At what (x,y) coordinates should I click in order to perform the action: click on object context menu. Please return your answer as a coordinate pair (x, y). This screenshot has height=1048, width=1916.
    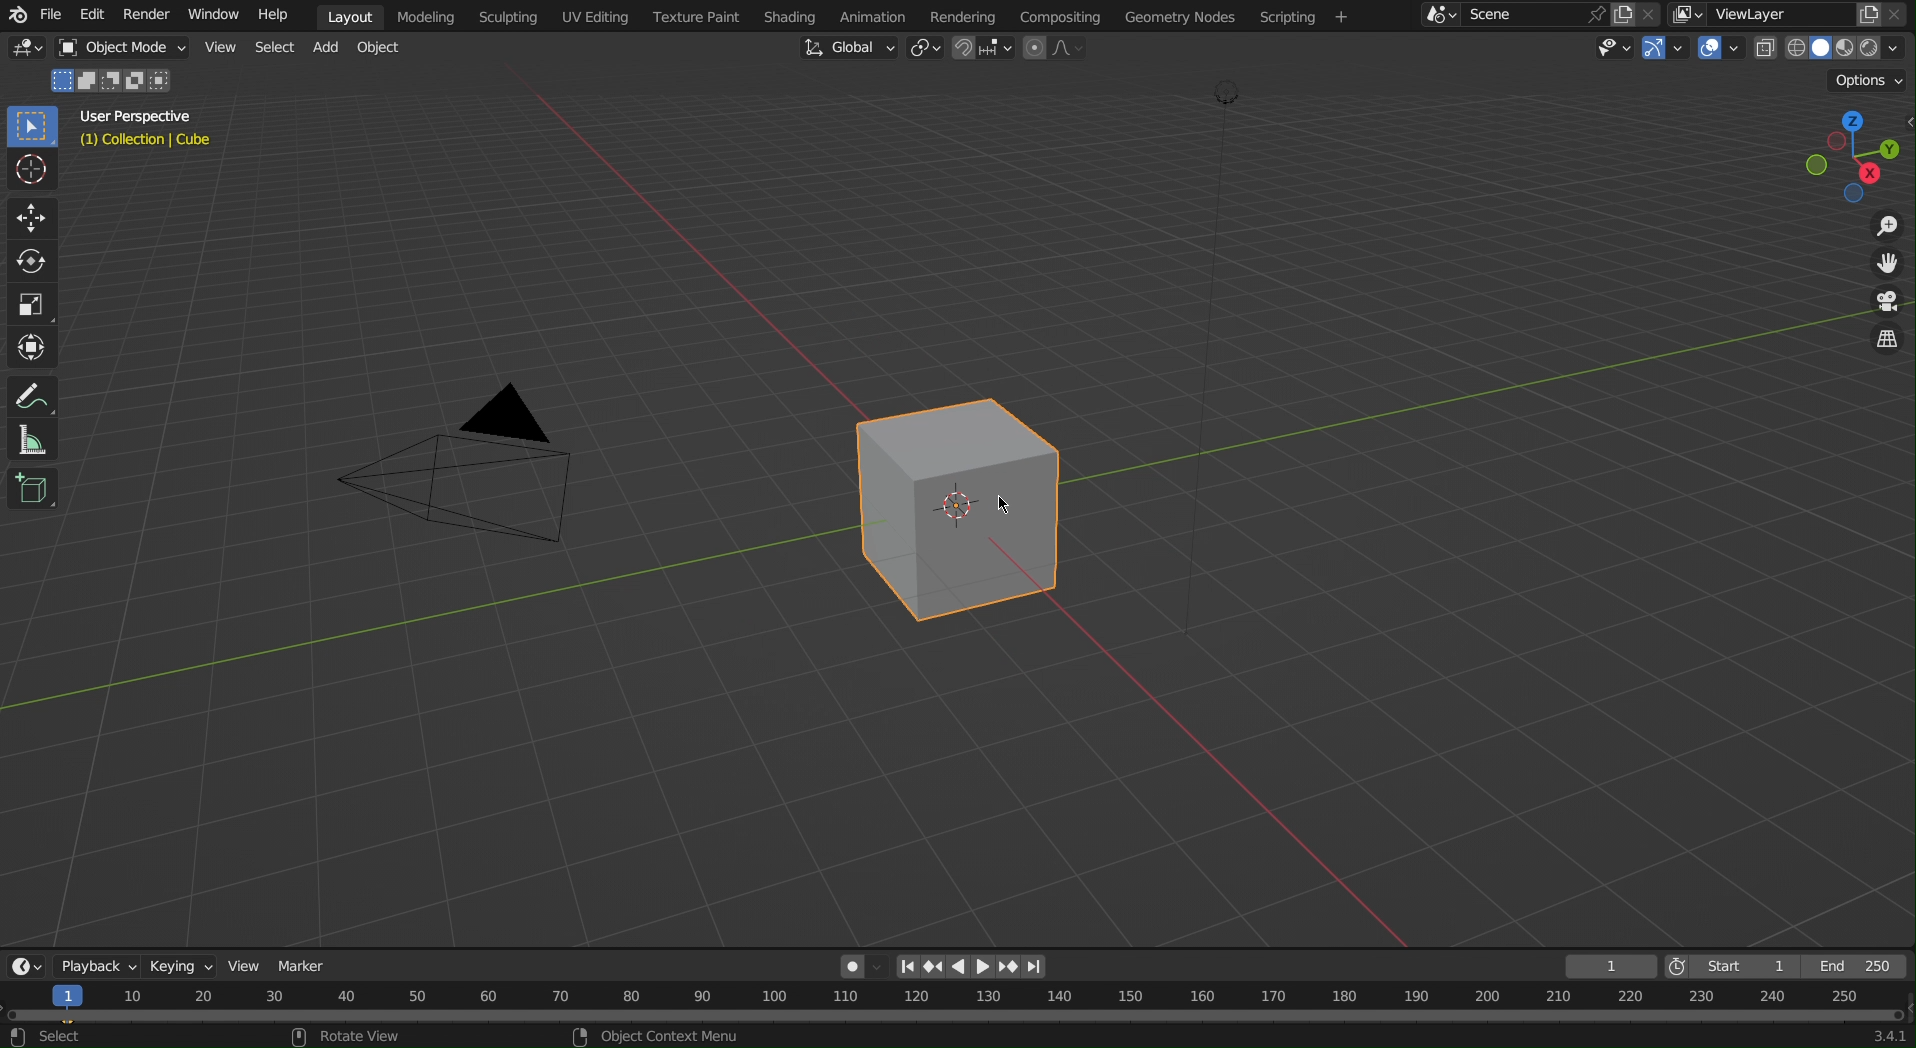
    Looking at the image, I should click on (662, 1035).